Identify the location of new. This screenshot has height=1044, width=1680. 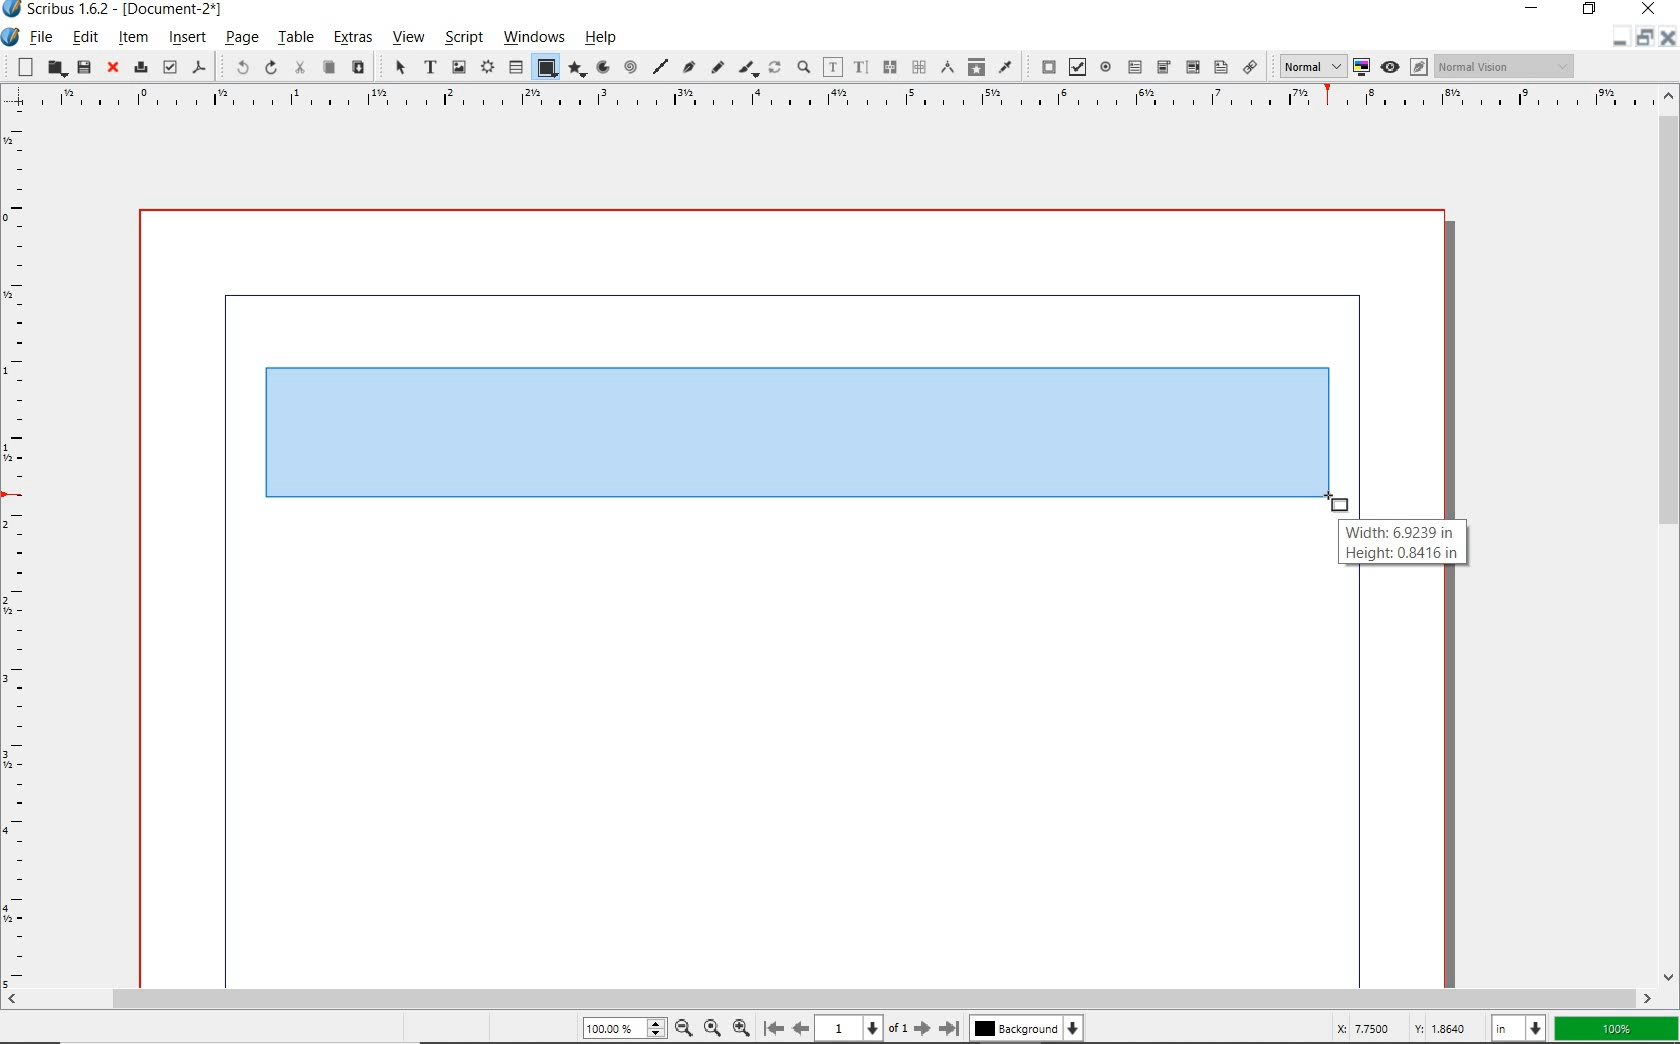
(21, 66).